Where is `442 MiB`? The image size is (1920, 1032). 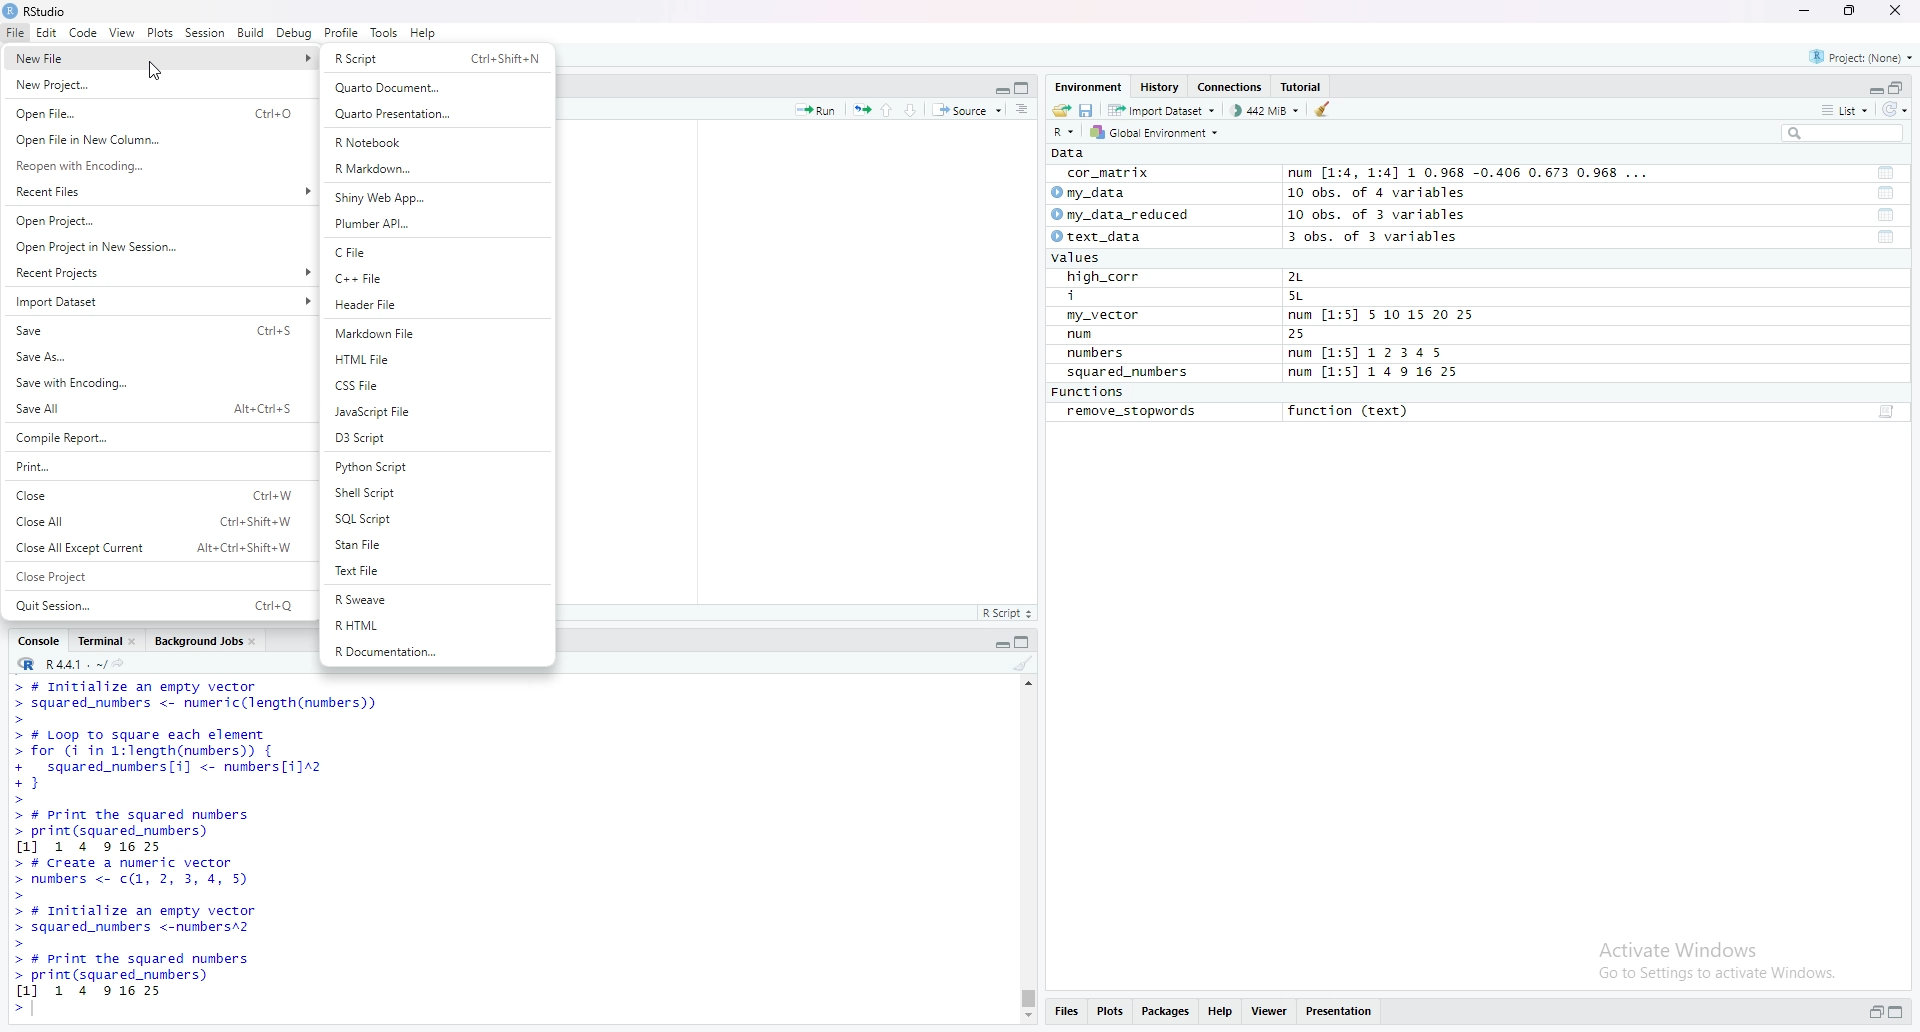 442 MiB is located at coordinates (1269, 111).